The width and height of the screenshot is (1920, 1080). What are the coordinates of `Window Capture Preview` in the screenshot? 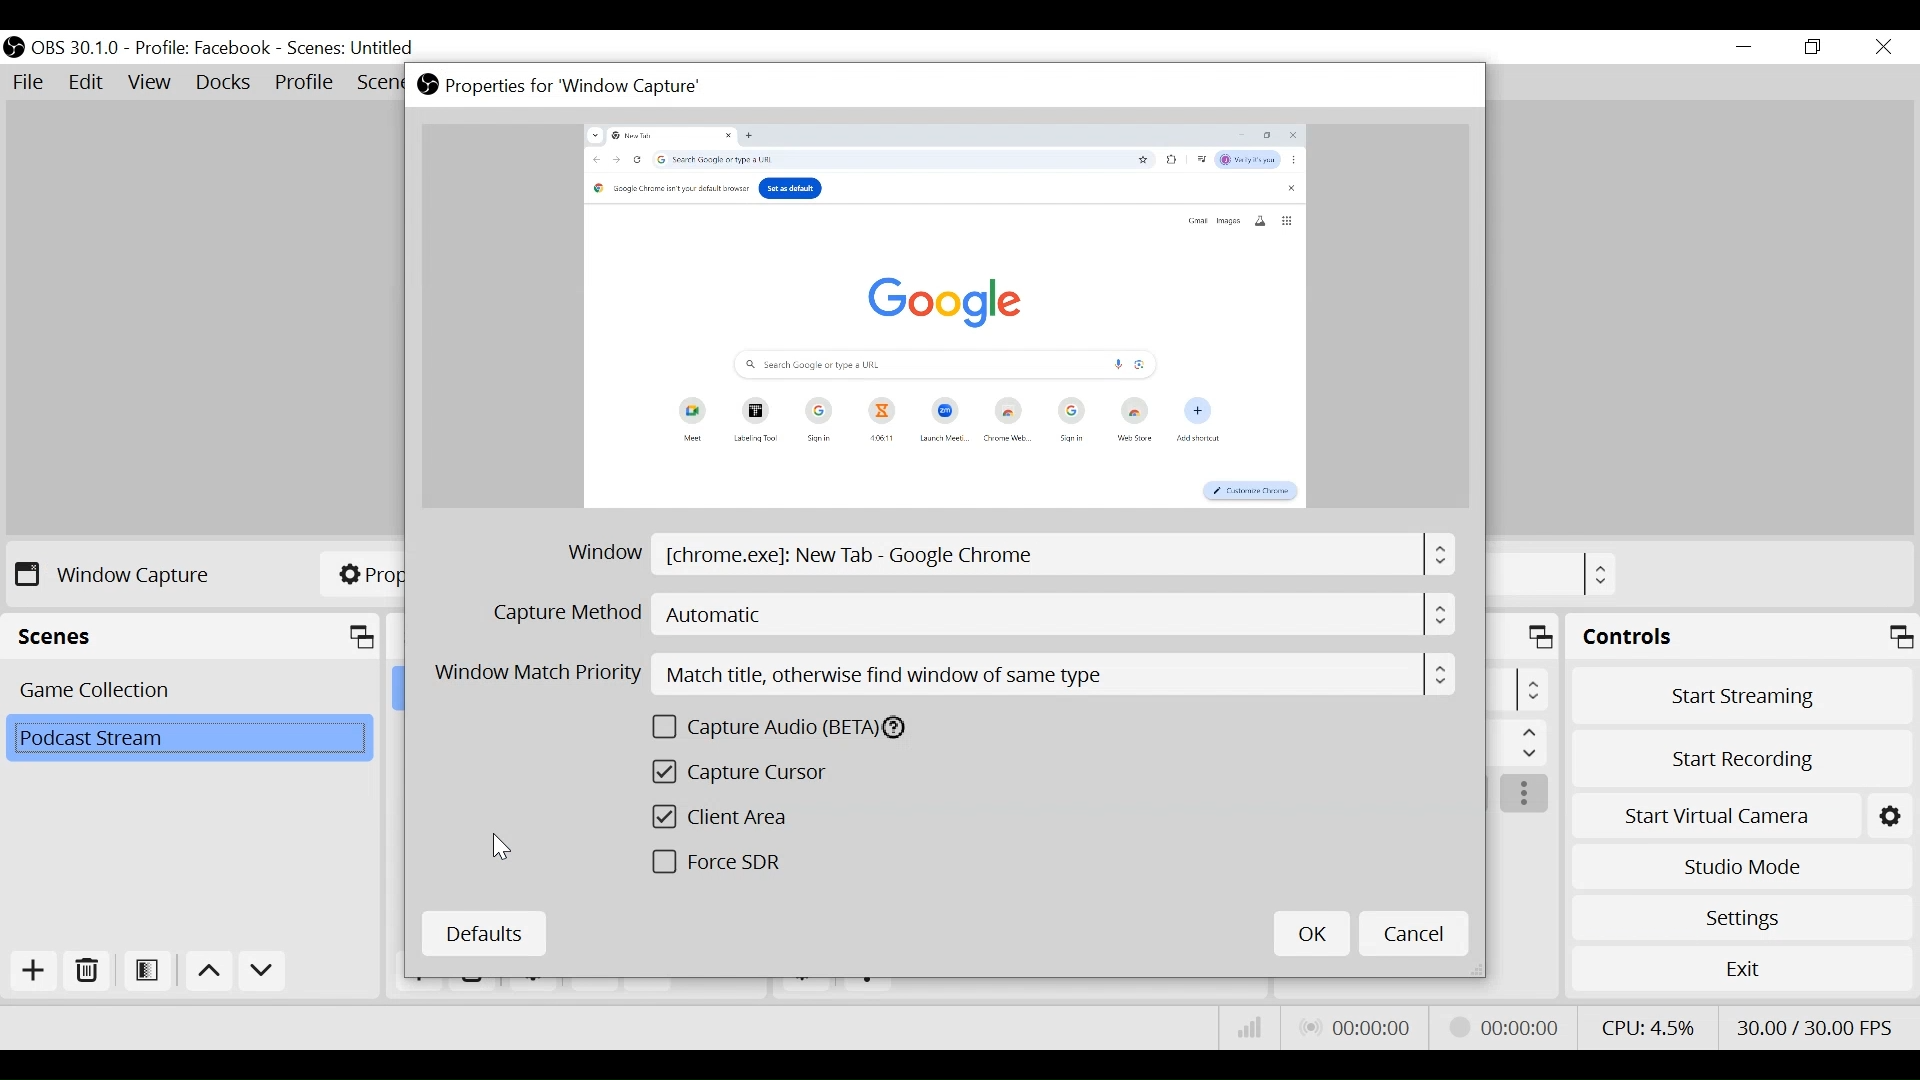 It's located at (941, 319).